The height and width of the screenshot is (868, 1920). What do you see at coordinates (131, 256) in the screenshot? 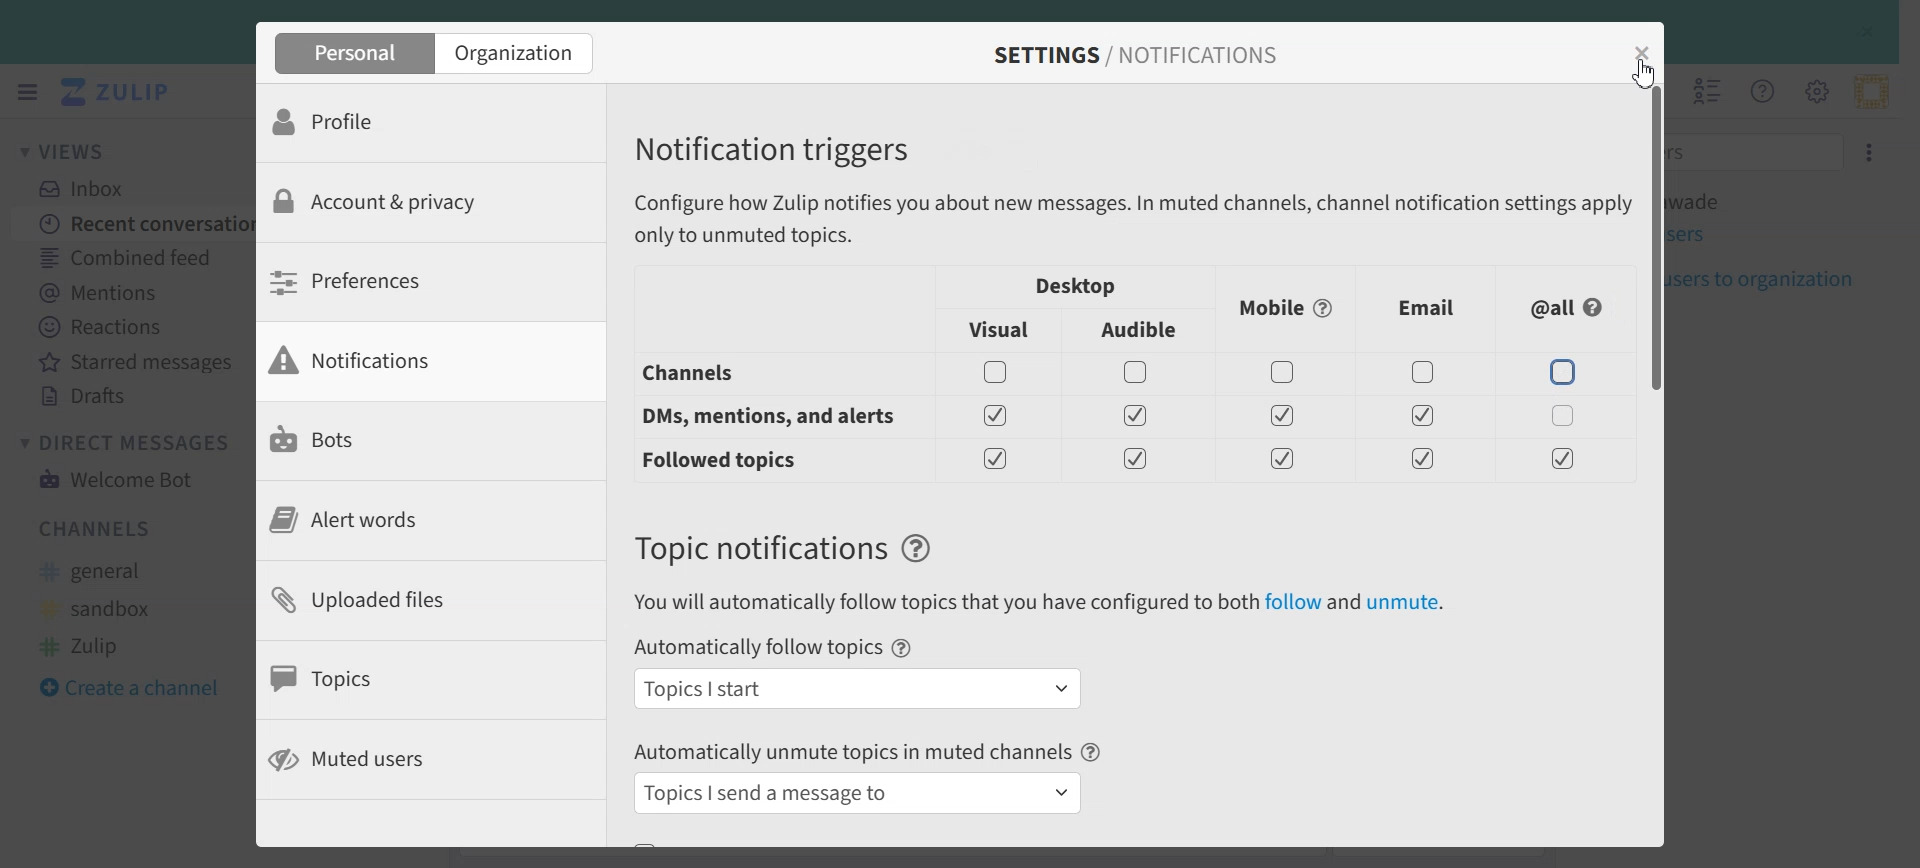
I see `Combined Feed` at bounding box center [131, 256].